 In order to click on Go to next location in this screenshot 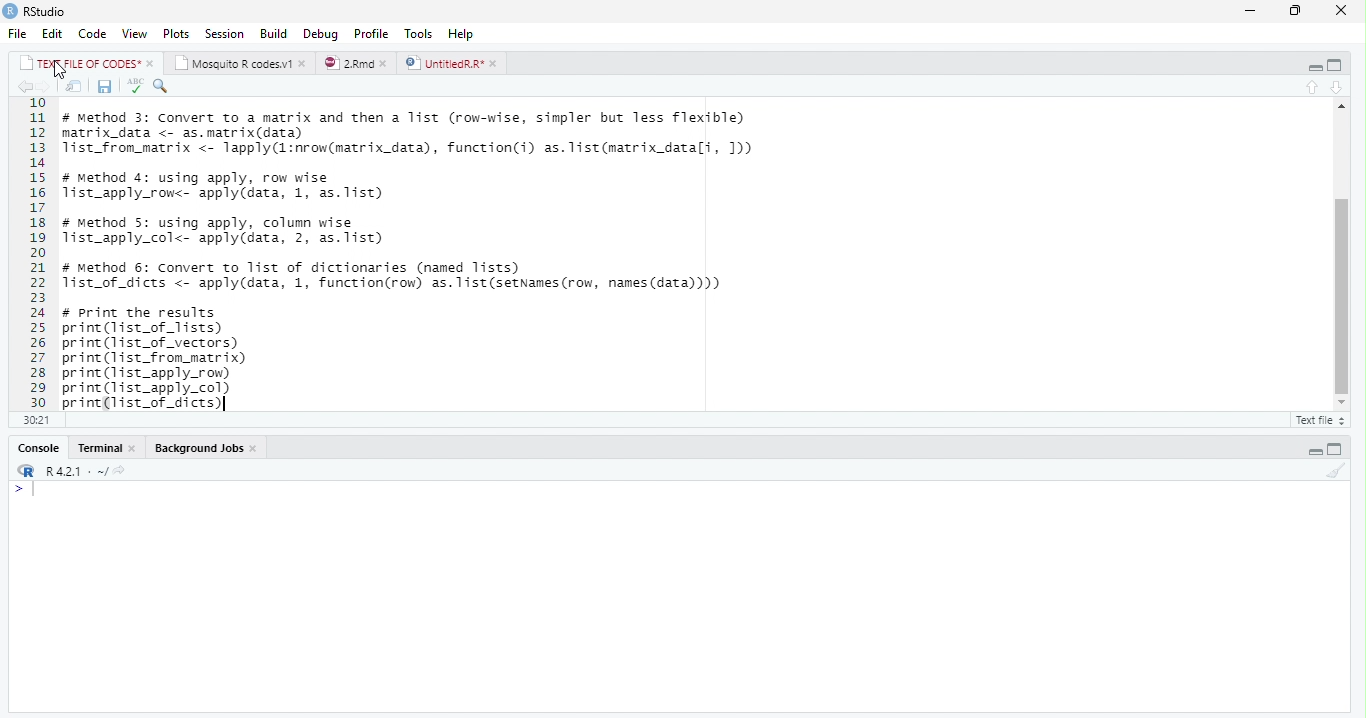, I will do `click(44, 87)`.